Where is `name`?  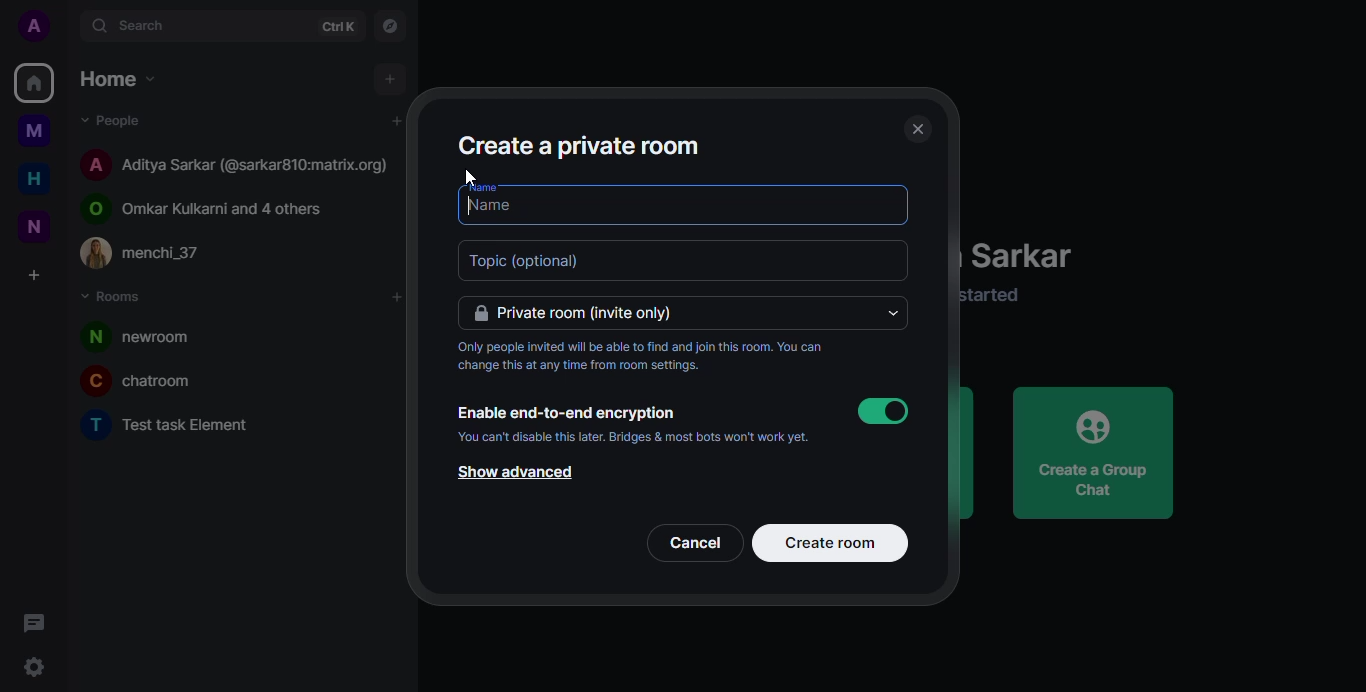
name is located at coordinates (530, 187).